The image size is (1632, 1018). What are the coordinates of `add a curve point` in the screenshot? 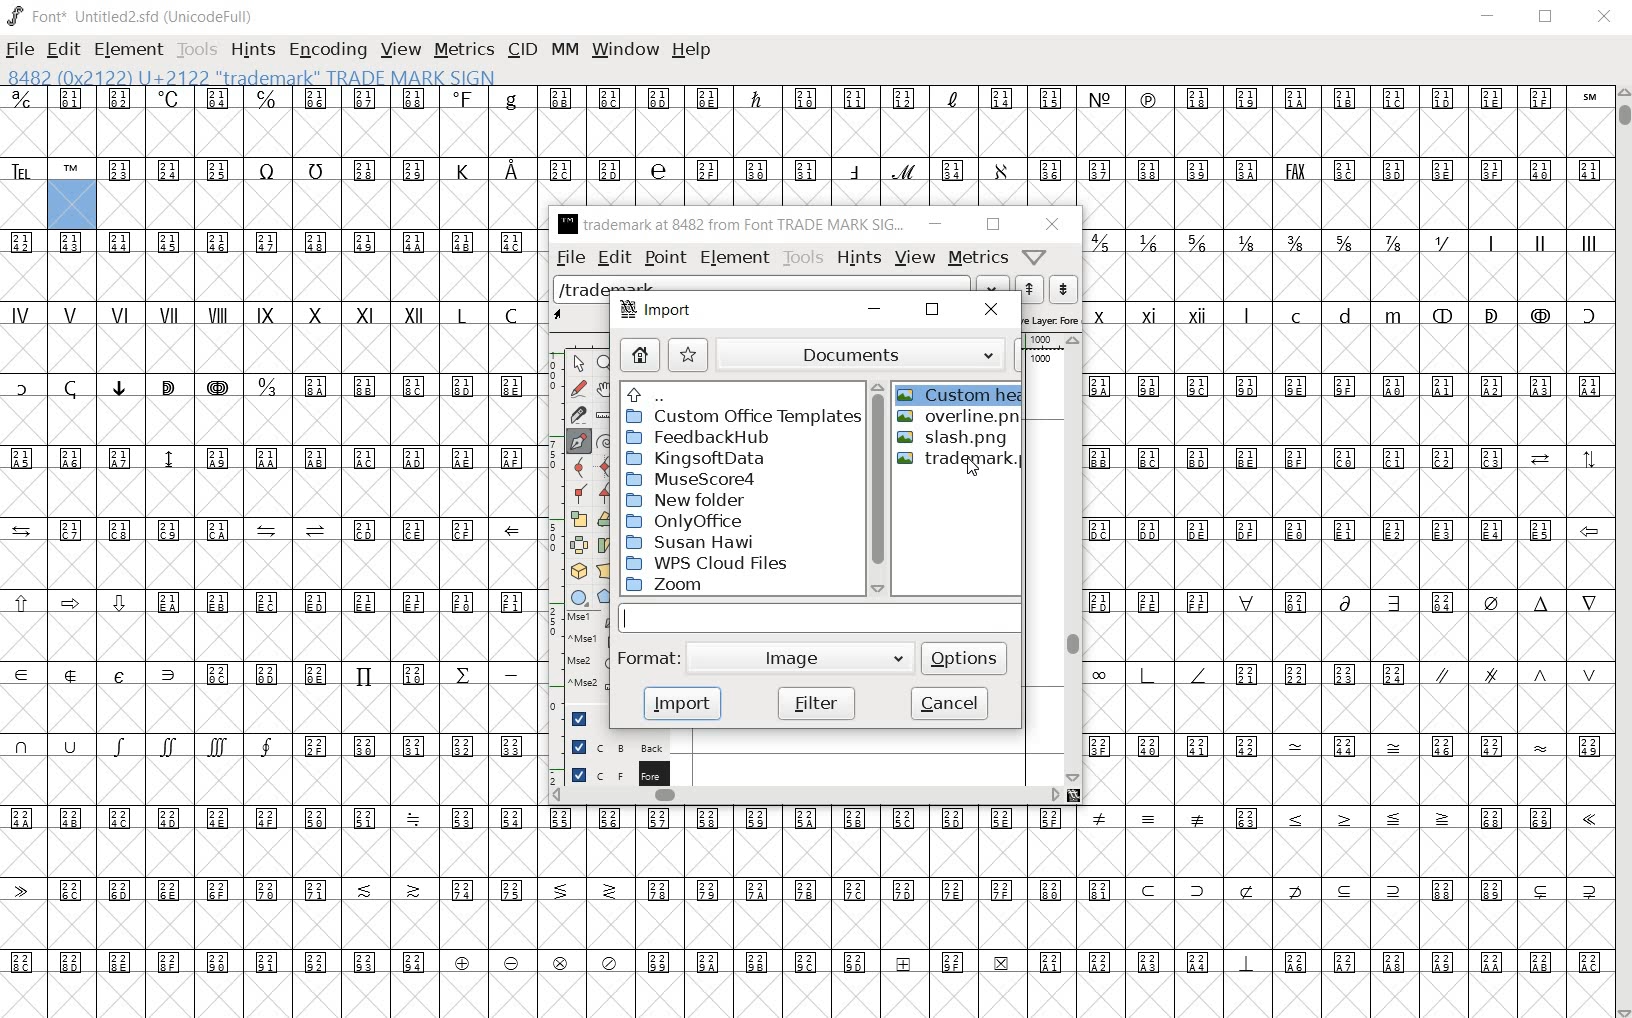 It's located at (578, 465).